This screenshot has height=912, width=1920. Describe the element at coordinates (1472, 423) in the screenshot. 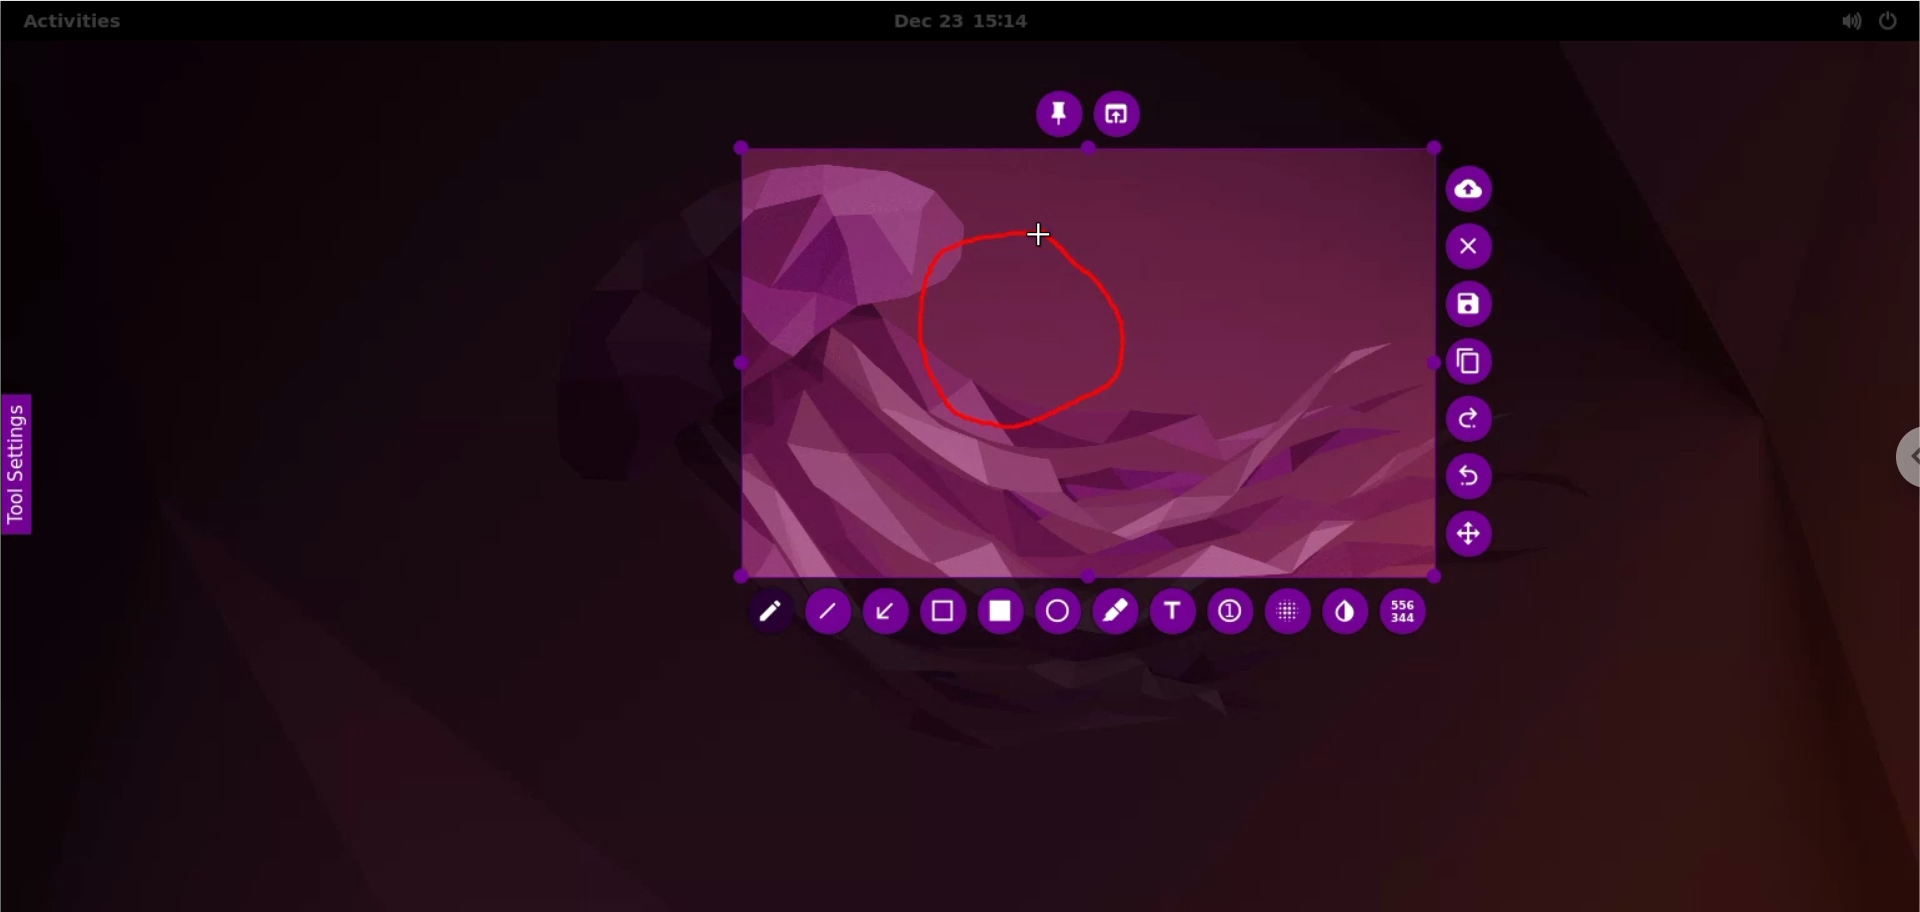

I see `redo` at that location.